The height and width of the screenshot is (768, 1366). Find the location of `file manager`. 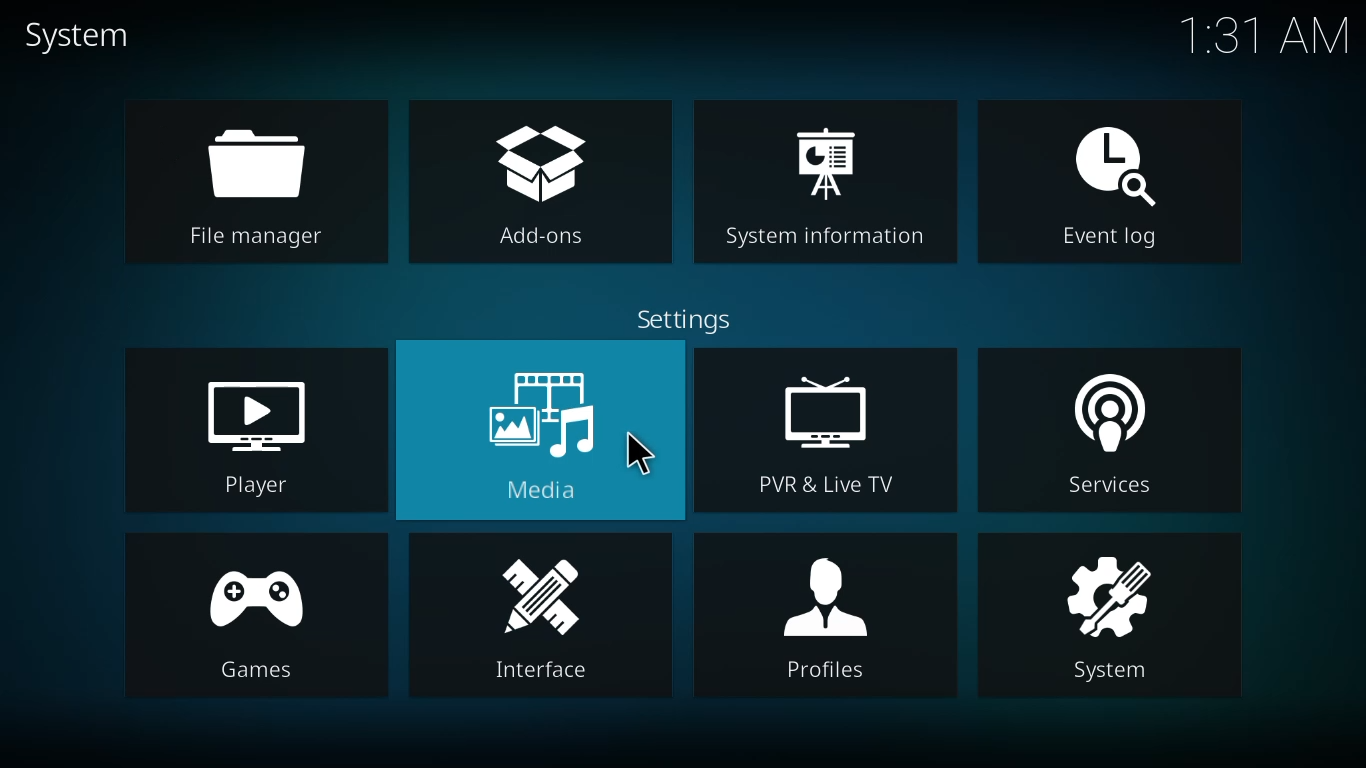

file manager is located at coordinates (254, 184).